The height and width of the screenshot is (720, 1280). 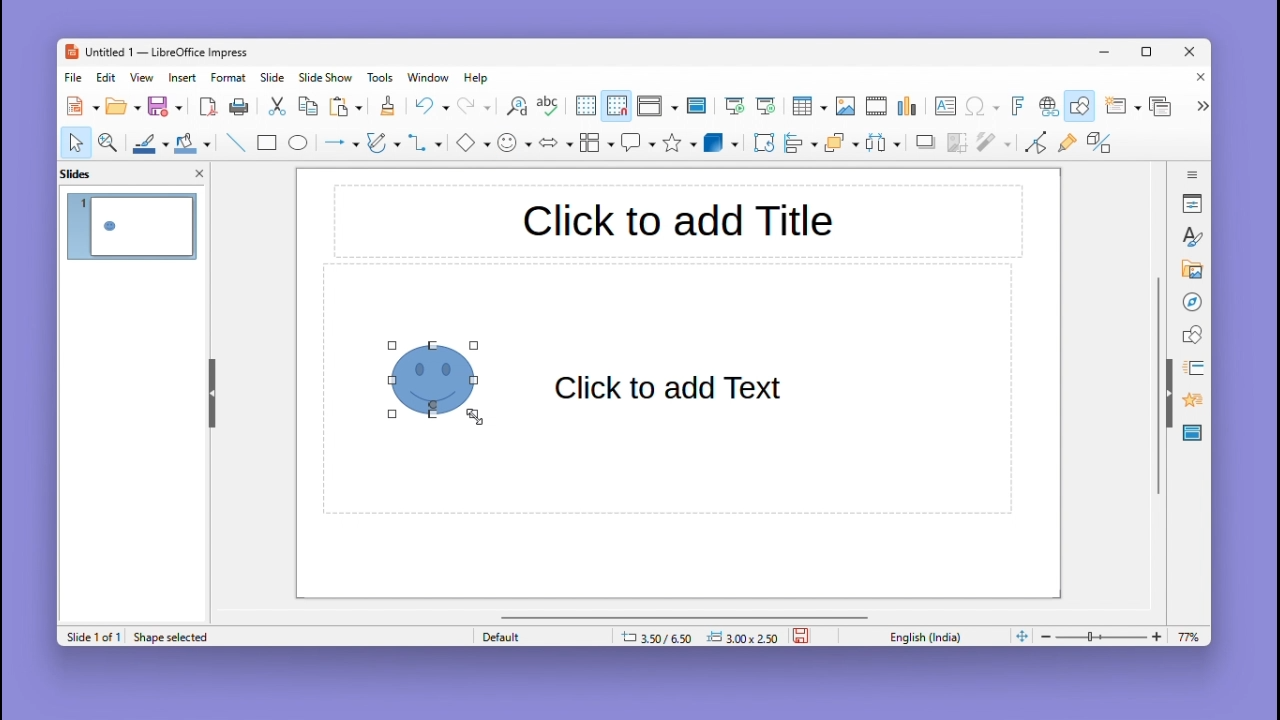 What do you see at coordinates (845, 107) in the screenshot?
I see `Image` at bounding box center [845, 107].